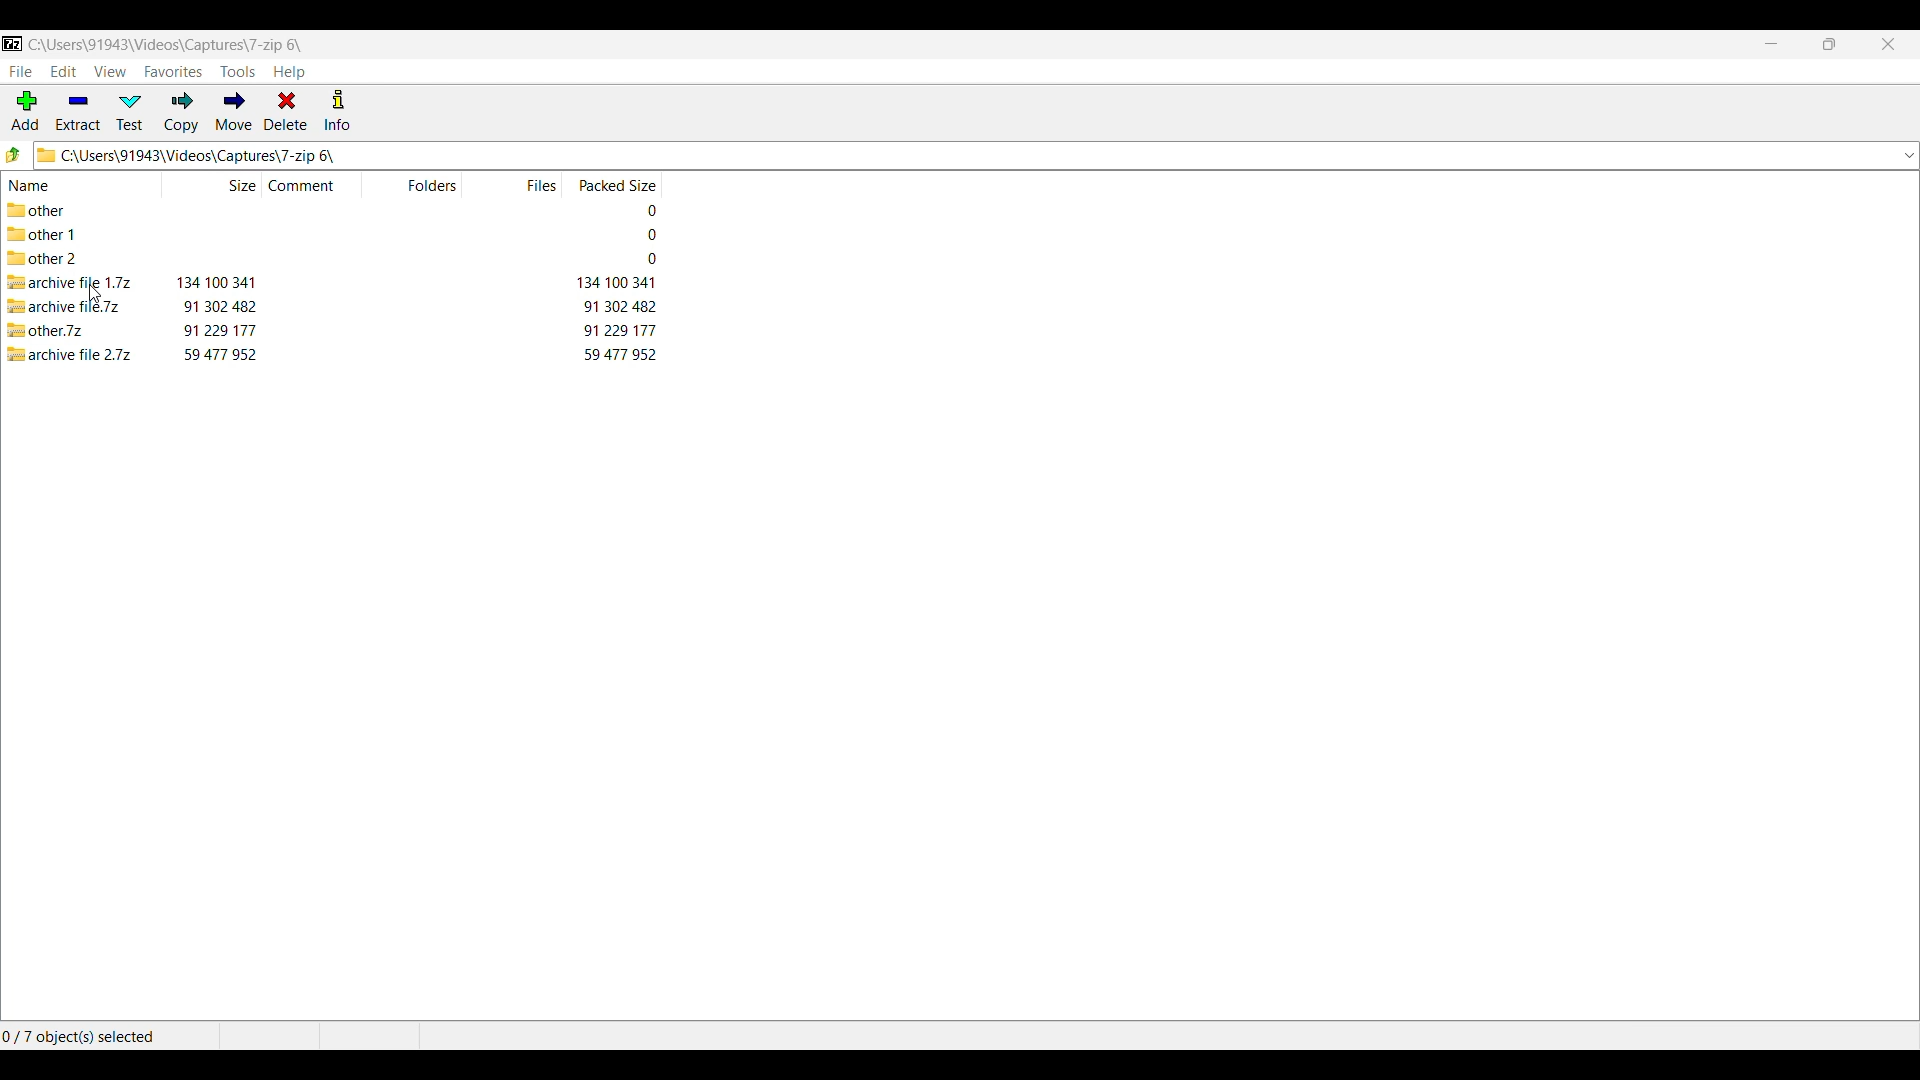 The width and height of the screenshot is (1920, 1080). I want to click on packed size, so click(640, 209).